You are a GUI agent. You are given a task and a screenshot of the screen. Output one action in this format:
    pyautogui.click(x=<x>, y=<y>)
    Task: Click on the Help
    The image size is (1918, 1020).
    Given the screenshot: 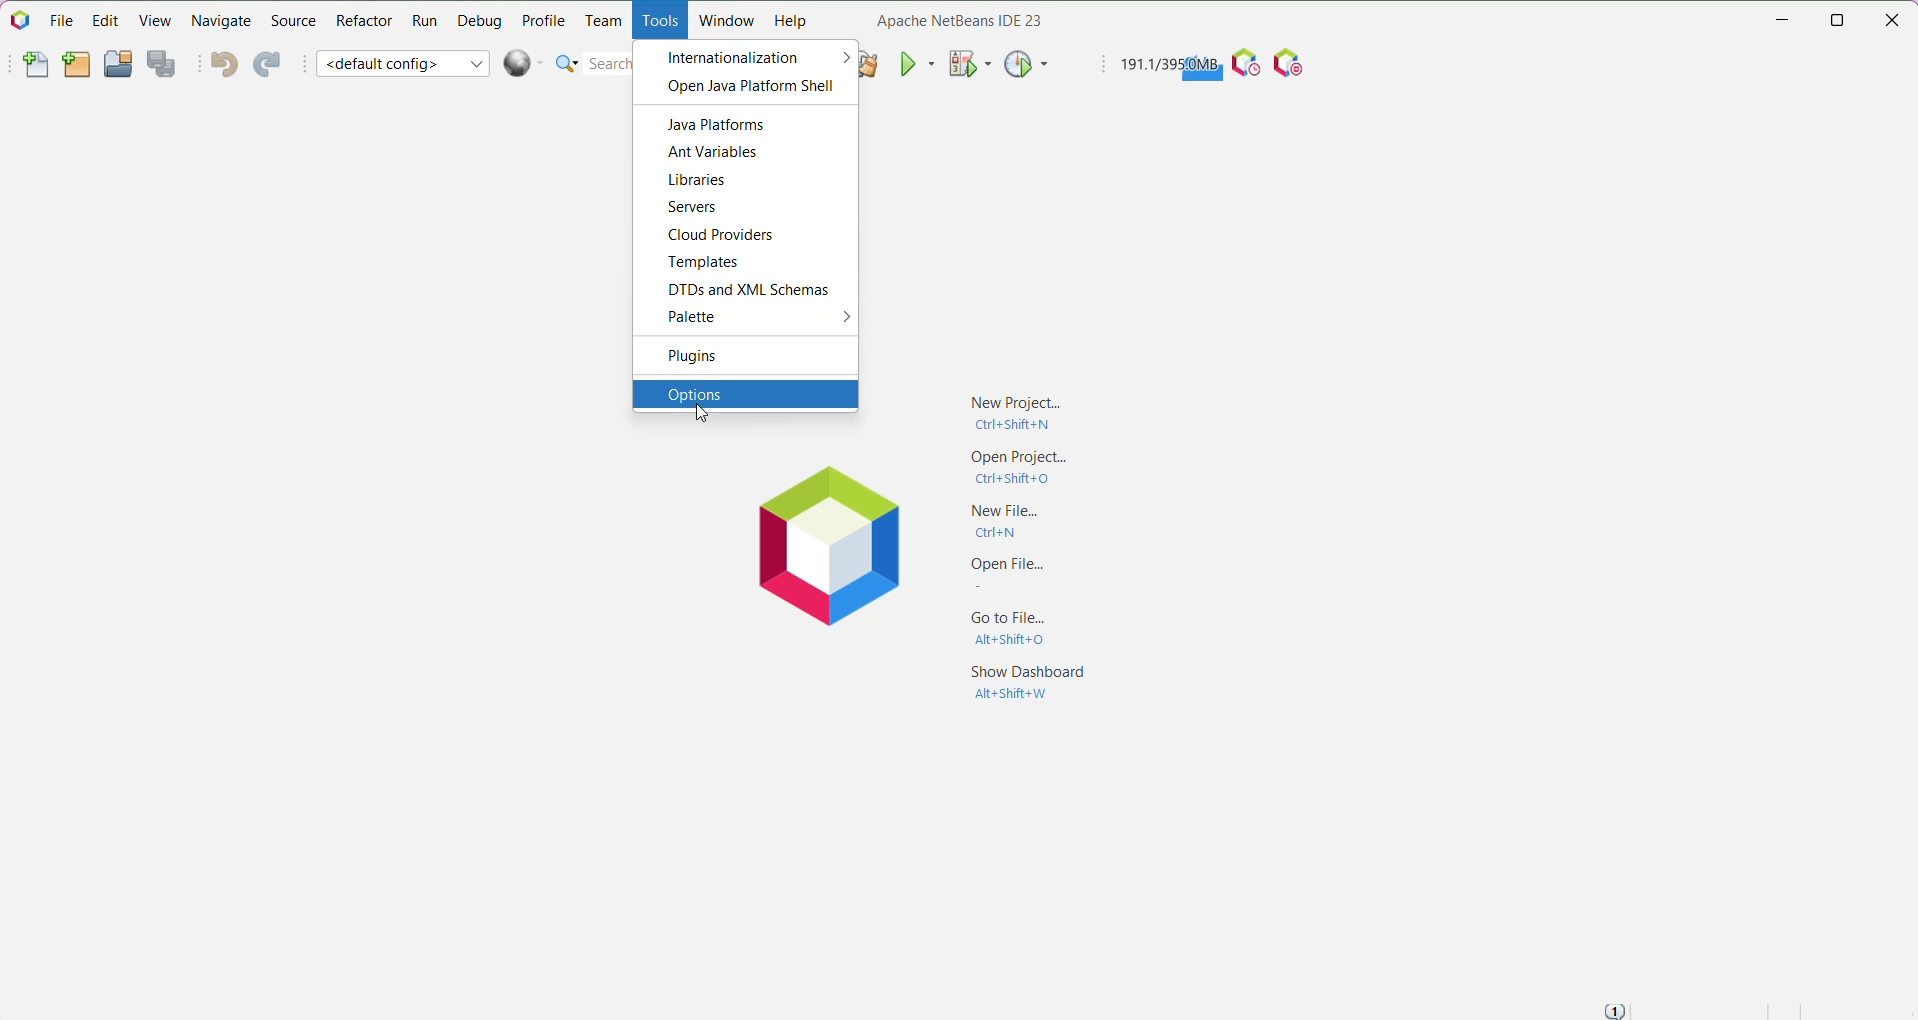 What is the action you would take?
    pyautogui.click(x=792, y=22)
    